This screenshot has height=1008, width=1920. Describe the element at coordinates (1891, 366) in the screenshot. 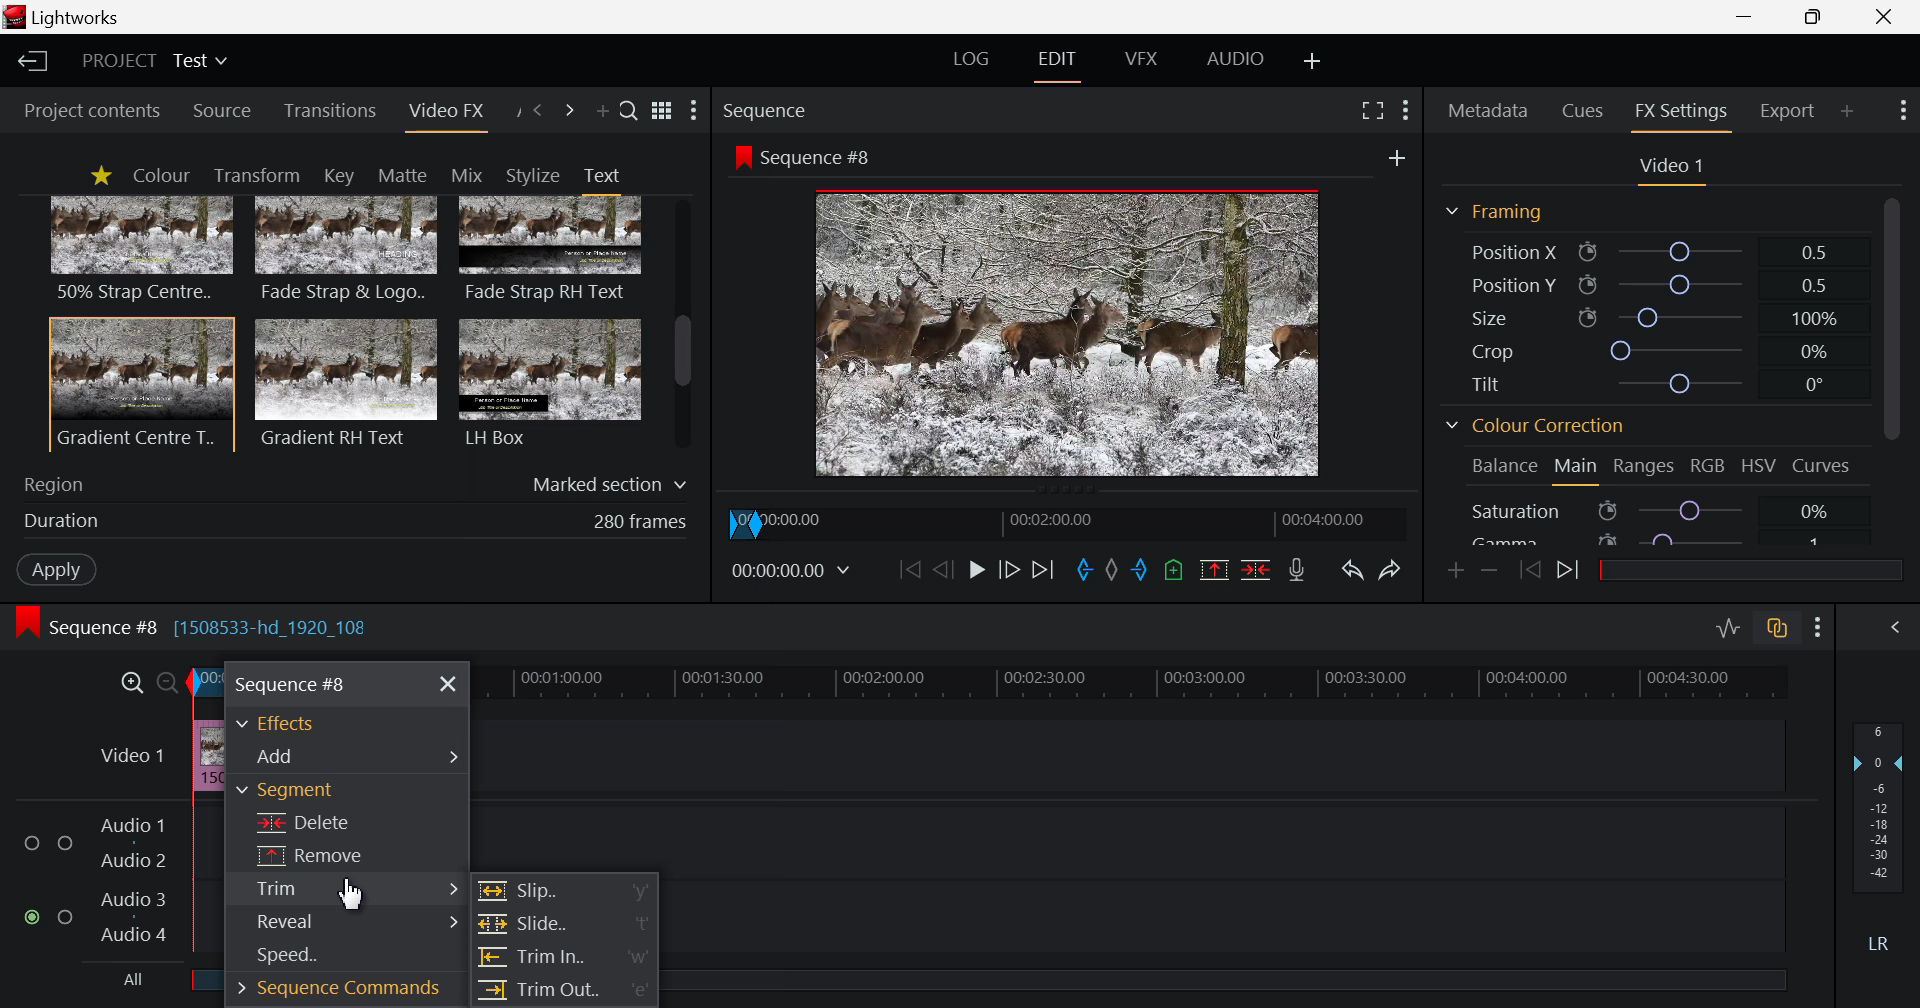

I see `Scroll Bar` at that location.